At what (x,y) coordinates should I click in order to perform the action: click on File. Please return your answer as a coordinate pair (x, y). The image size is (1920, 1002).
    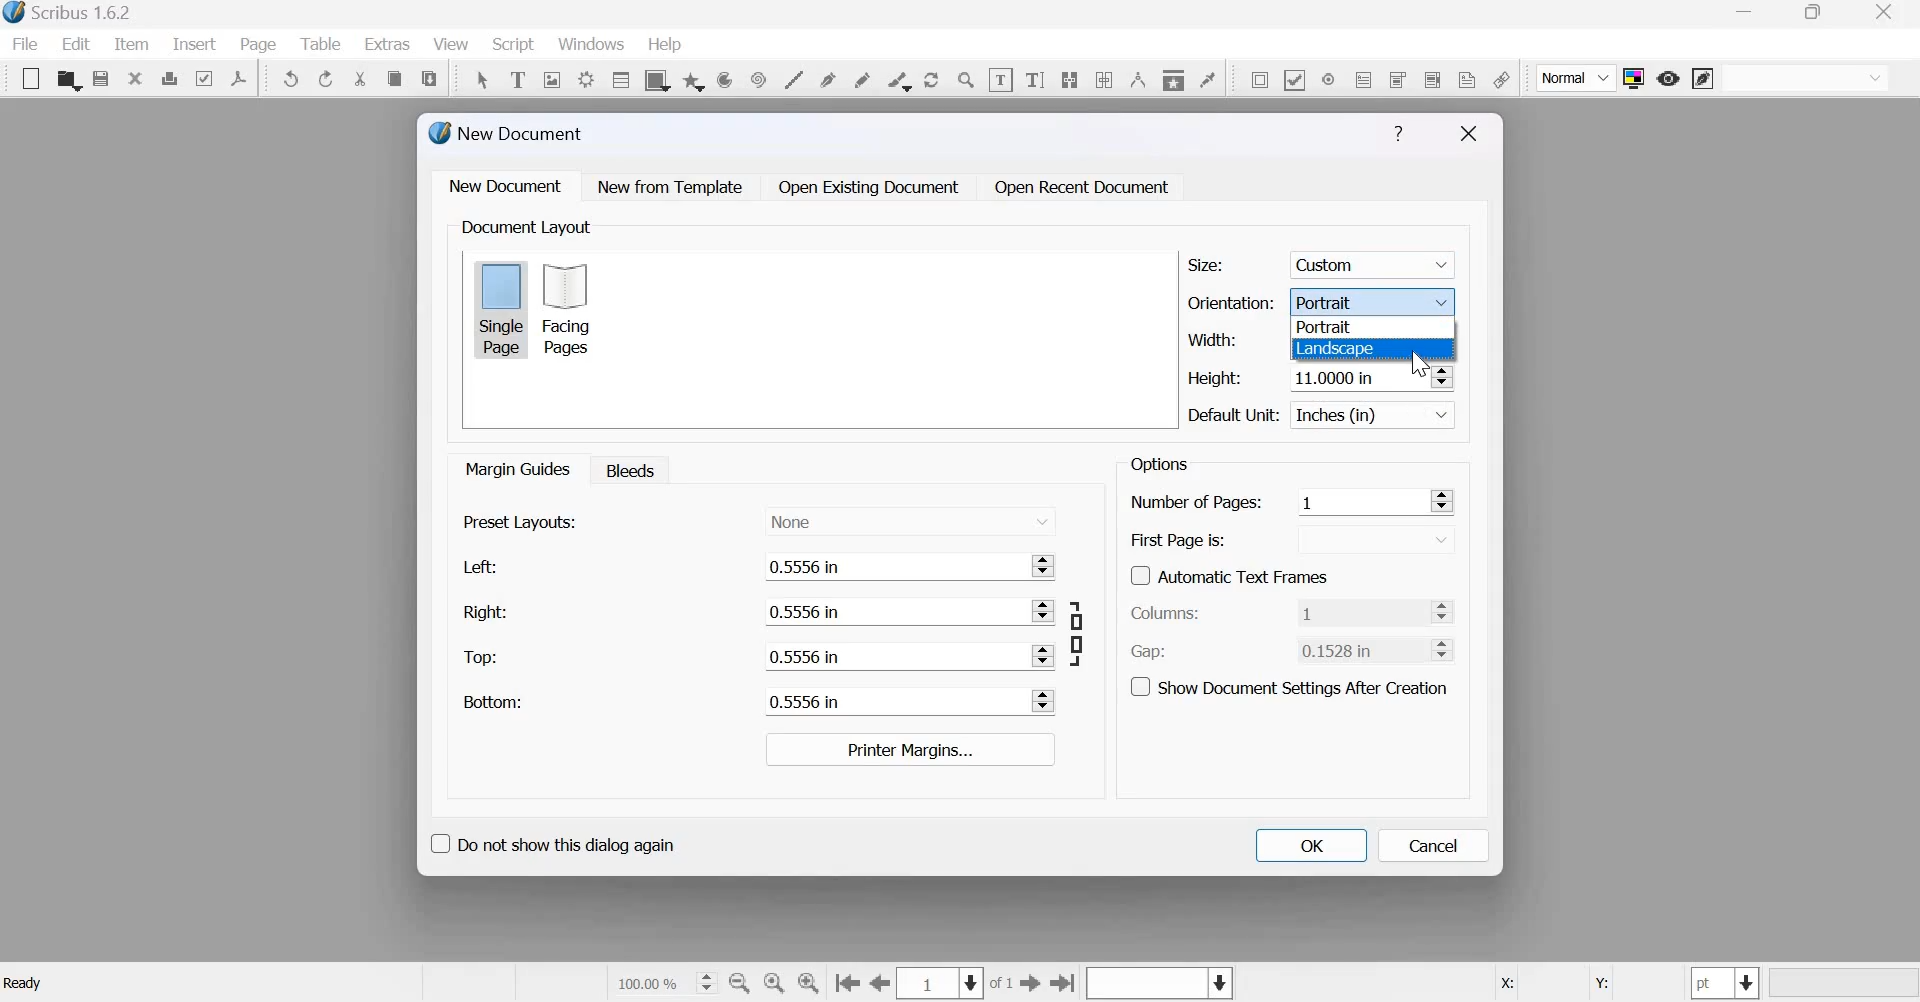
    Looking at the image, I should click on (30, 44).